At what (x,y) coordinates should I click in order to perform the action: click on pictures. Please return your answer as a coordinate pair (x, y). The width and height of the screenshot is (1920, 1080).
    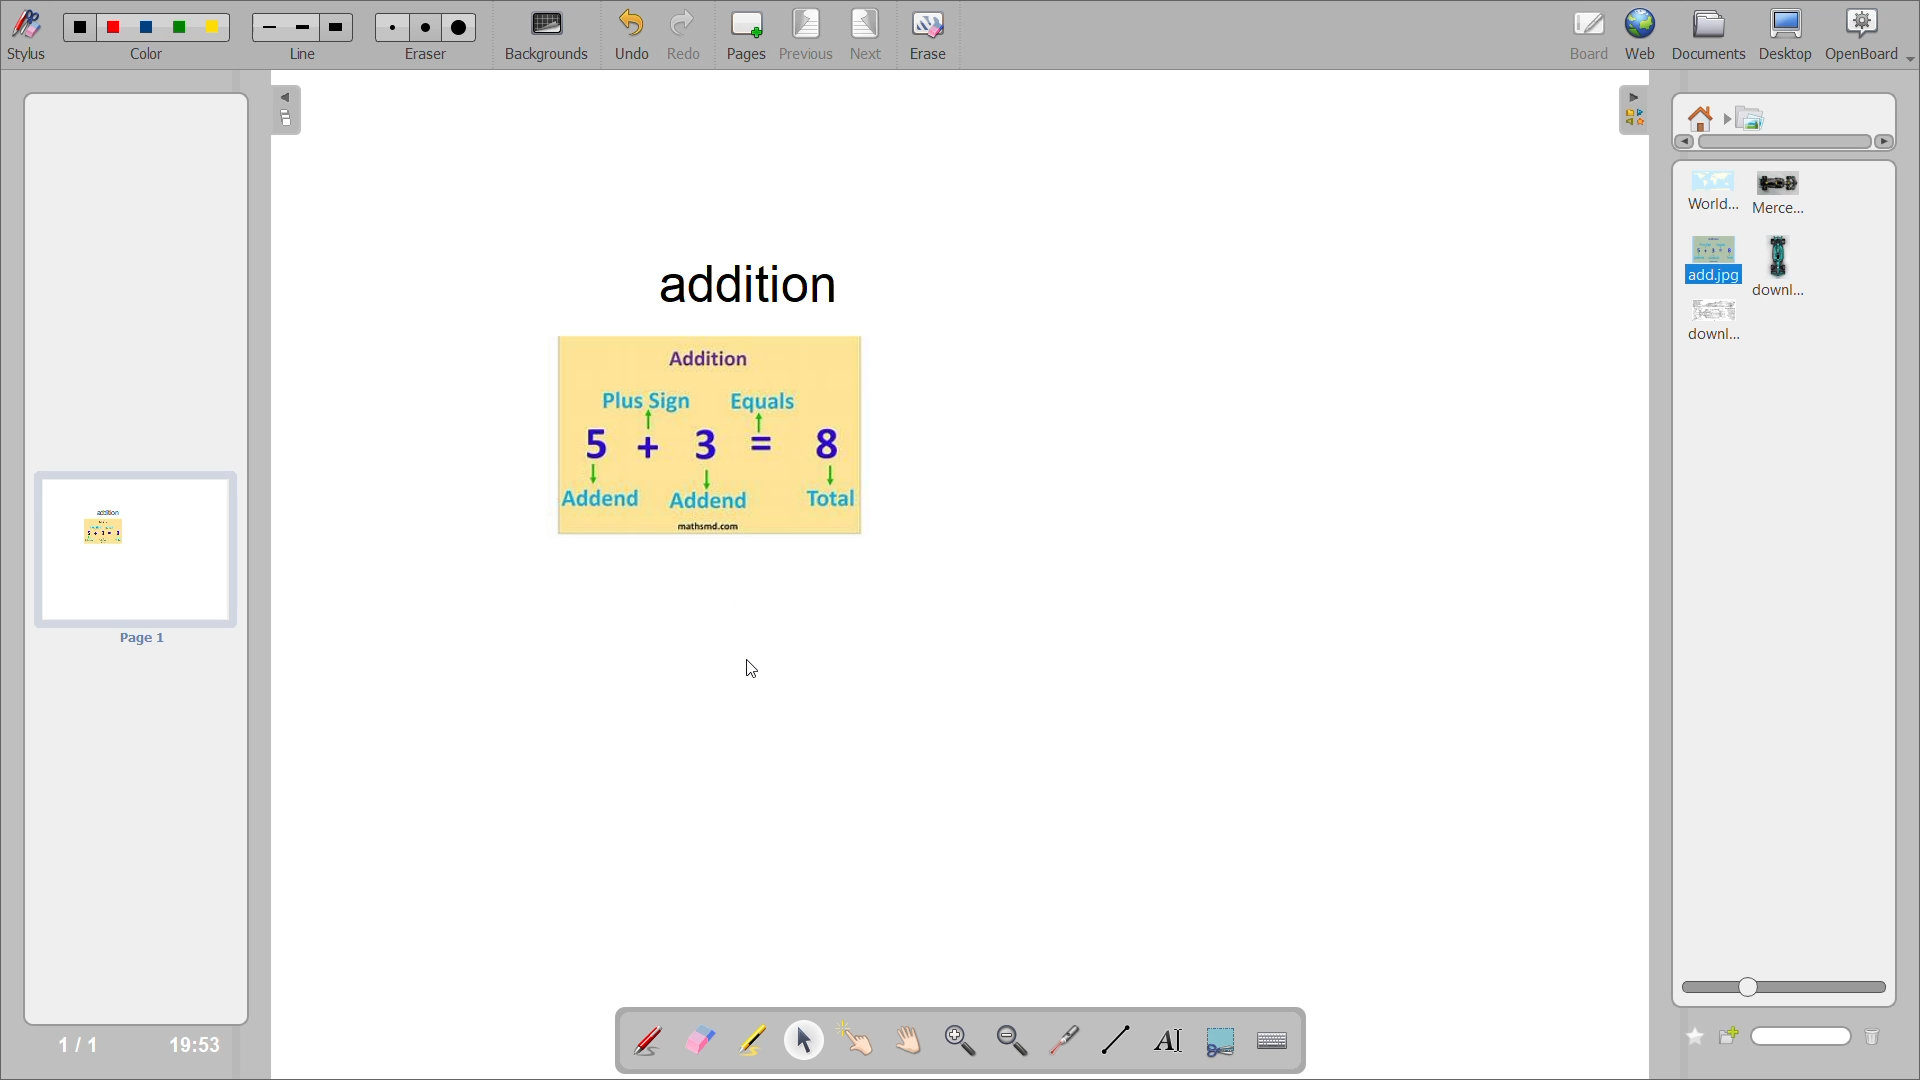
    Looking at the image, I should click on (1753, 118).